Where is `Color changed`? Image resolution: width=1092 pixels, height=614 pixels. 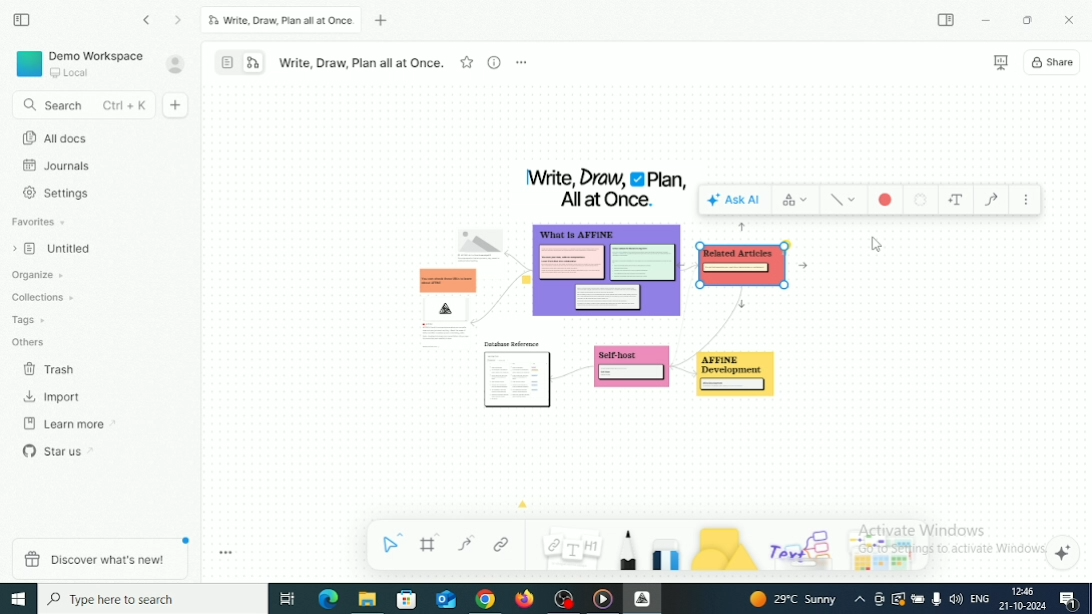
Color changed is located at coordinates (886, 199).